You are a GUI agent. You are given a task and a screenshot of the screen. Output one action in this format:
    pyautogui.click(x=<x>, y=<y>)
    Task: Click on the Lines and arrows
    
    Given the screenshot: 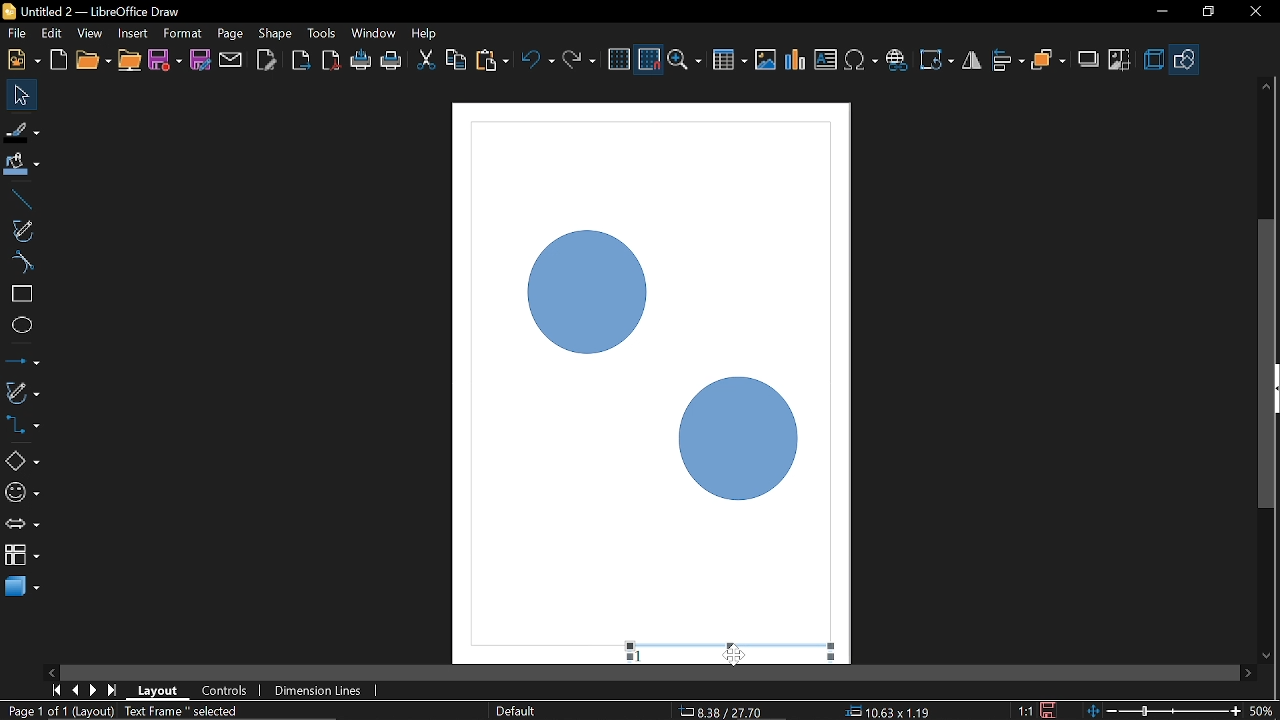 What is the action you would take?
    pyautogui.click(x=22, y=363)
    